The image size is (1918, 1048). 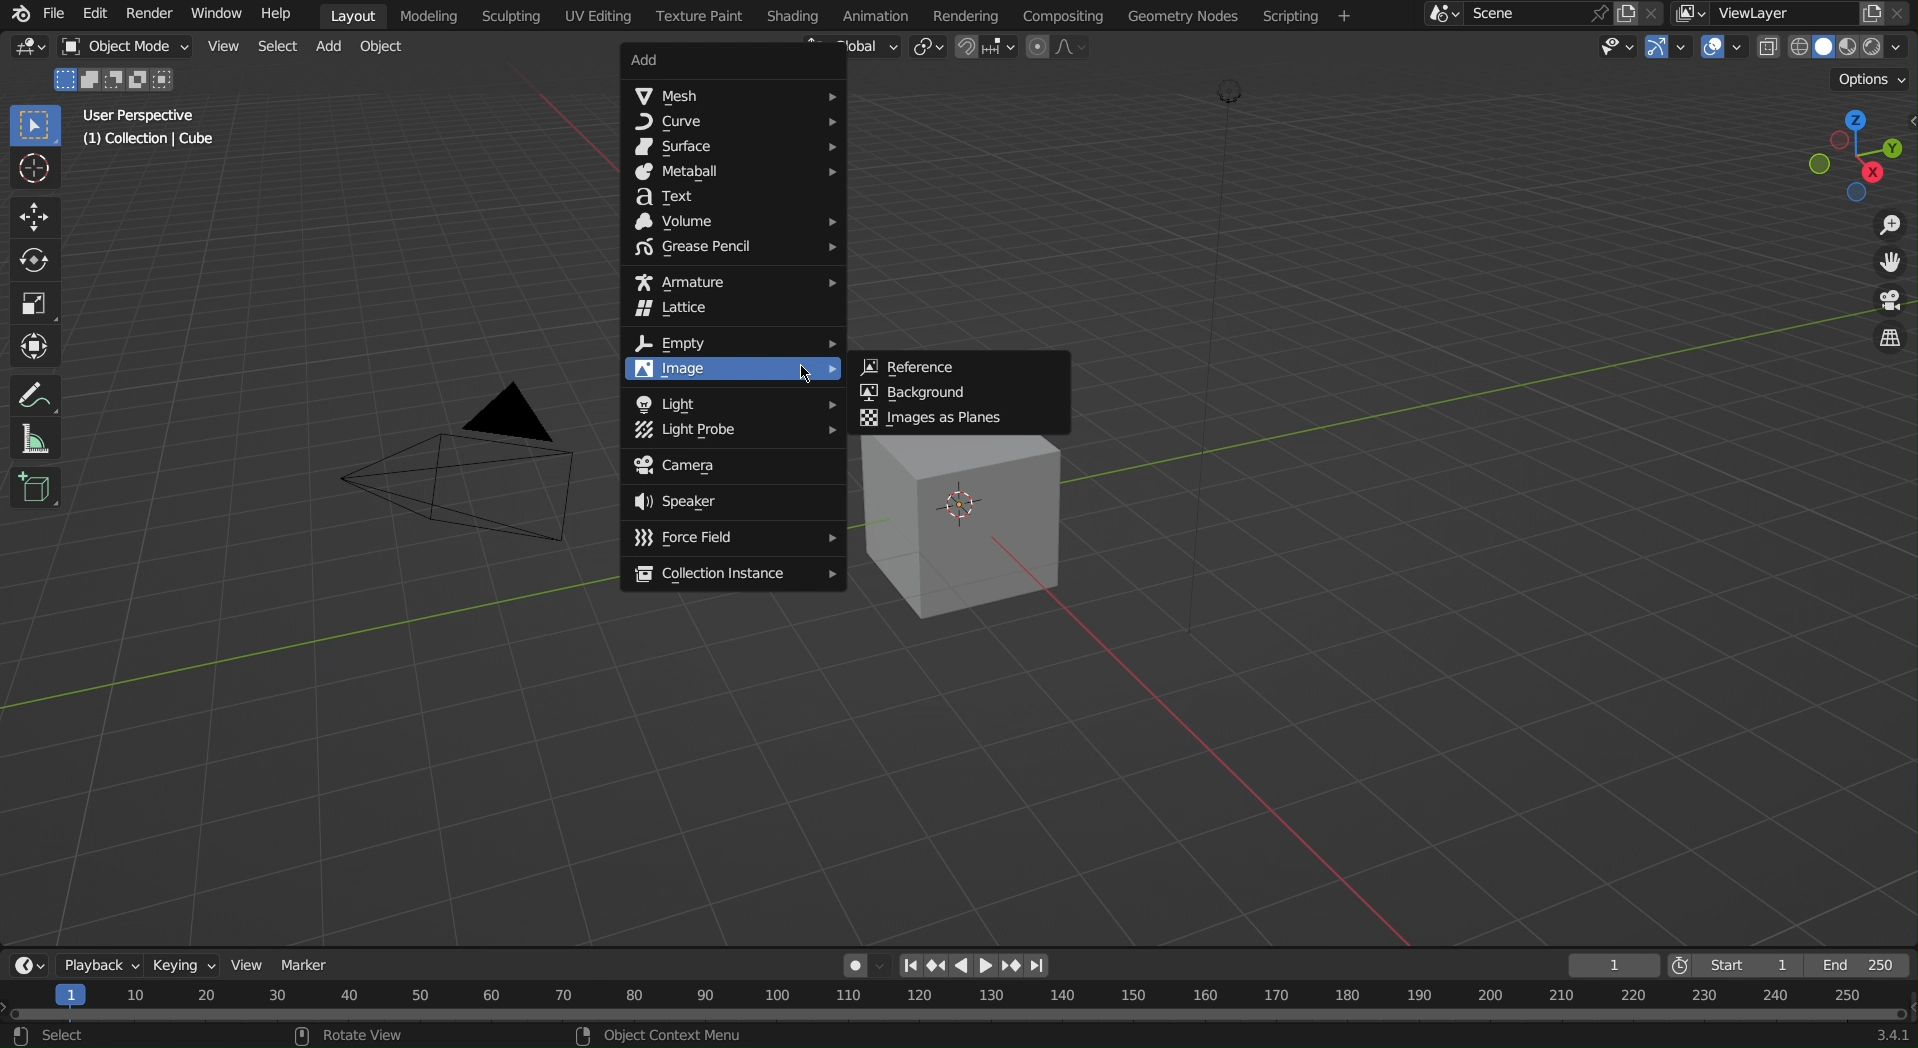 What do you see at coordinates (1890, 266) in the screenshot?
I see `Move View` at bounding box center [1890, 266].